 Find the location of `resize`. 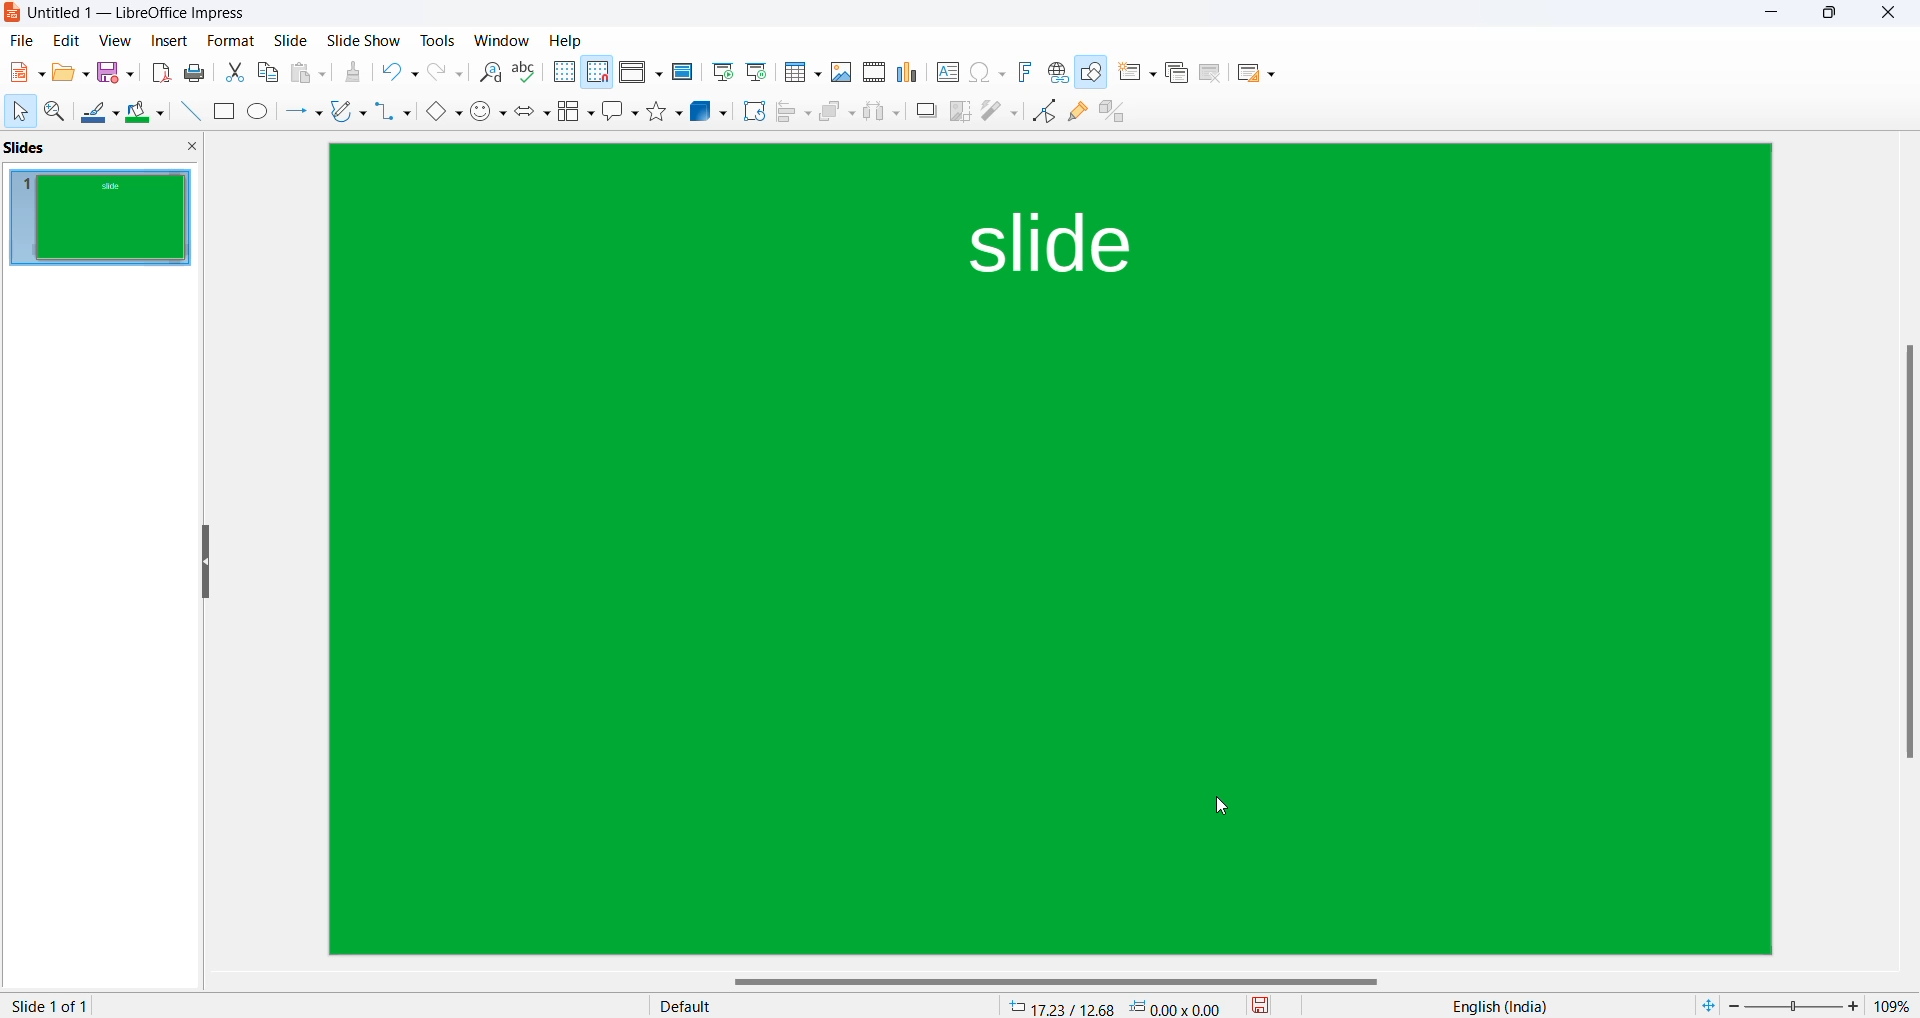

resize is located at coordinates (205, 564).